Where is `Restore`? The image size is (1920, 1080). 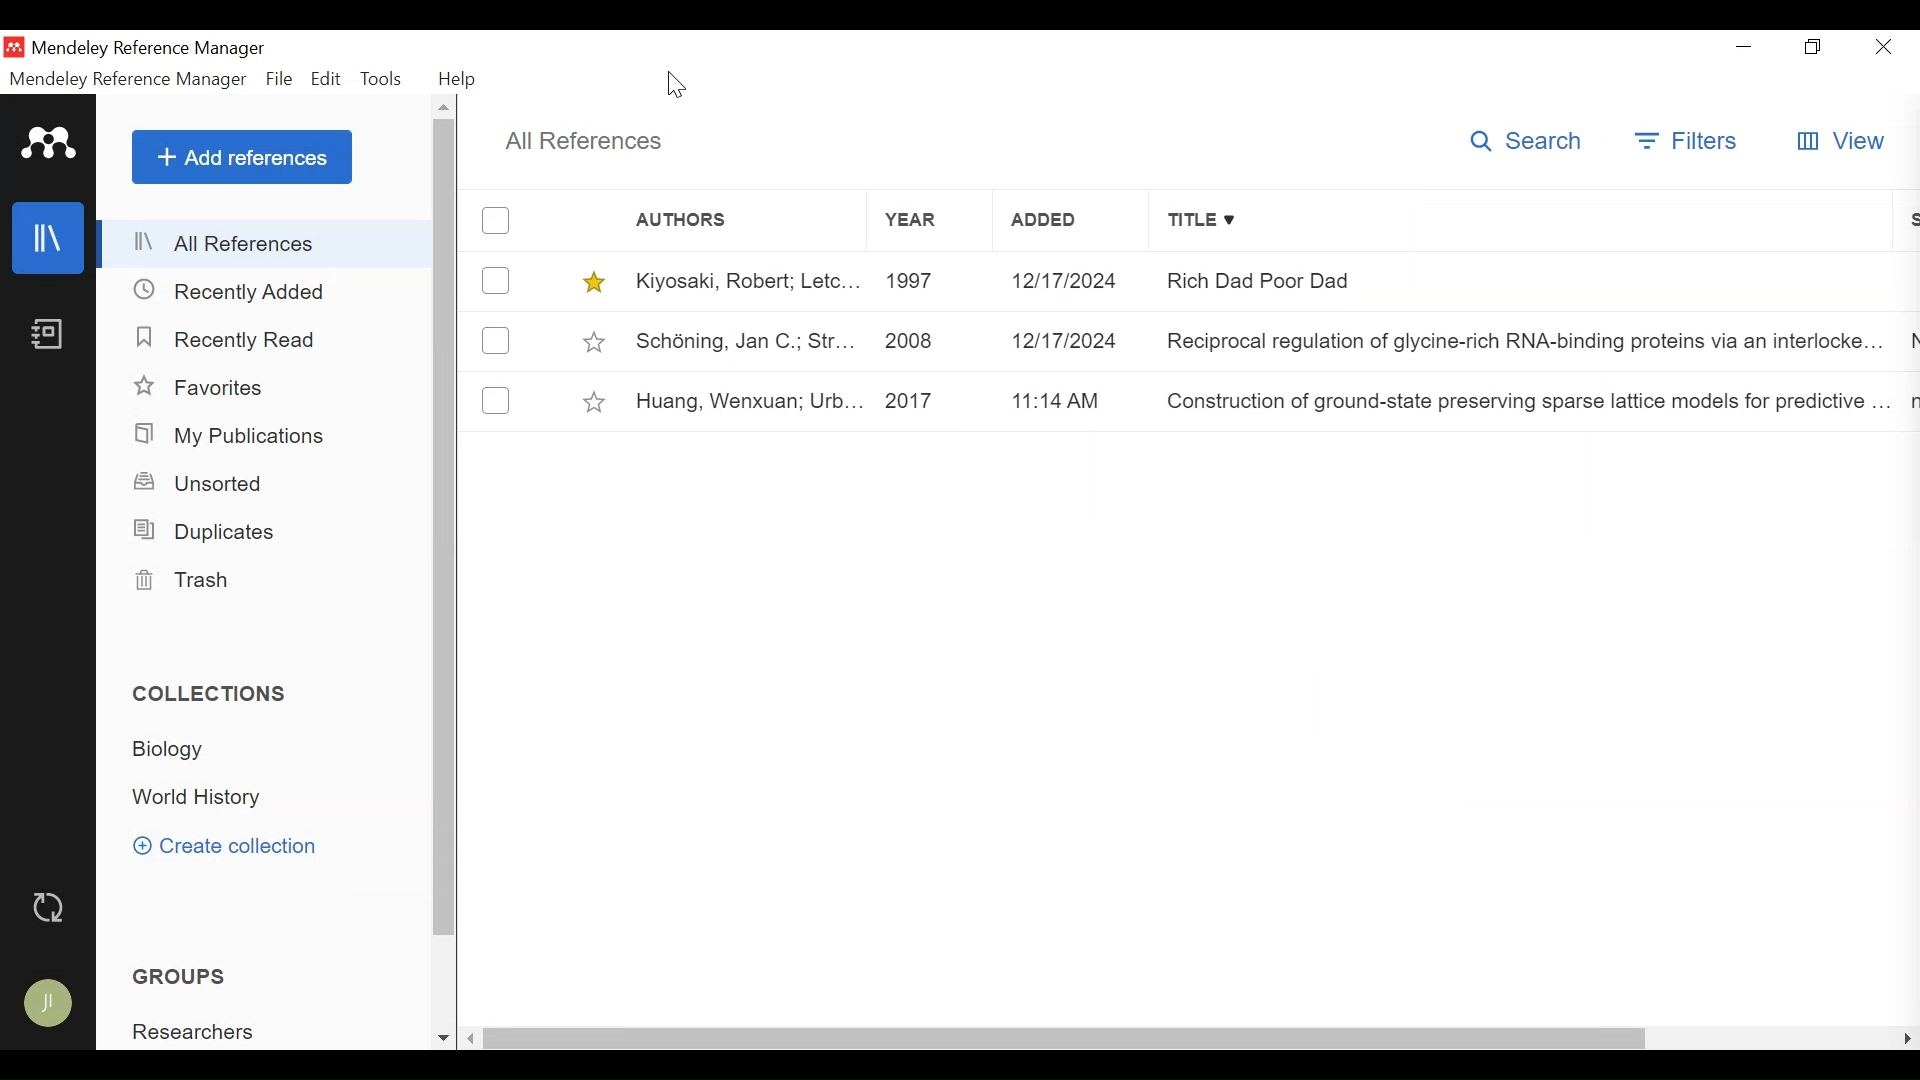 Restore is located at coordinates (1817, 46).